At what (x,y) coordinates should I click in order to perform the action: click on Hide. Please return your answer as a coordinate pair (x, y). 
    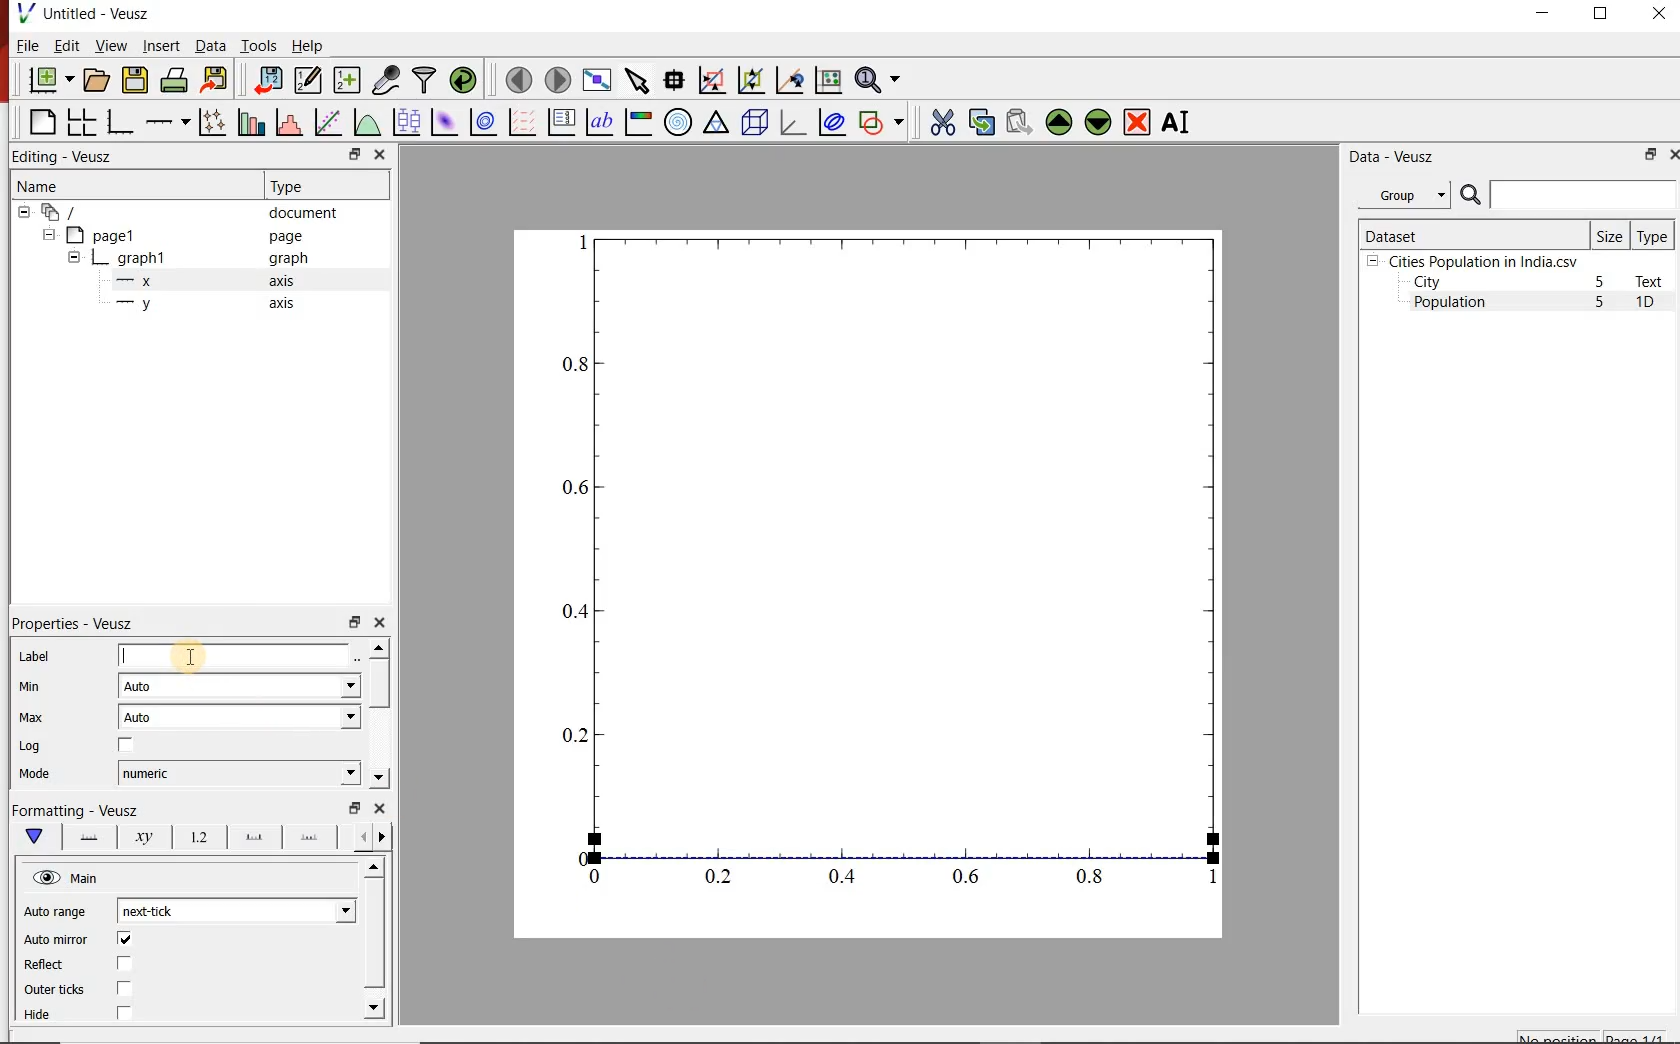
    Looking at the image, I should click on (47, 1019).